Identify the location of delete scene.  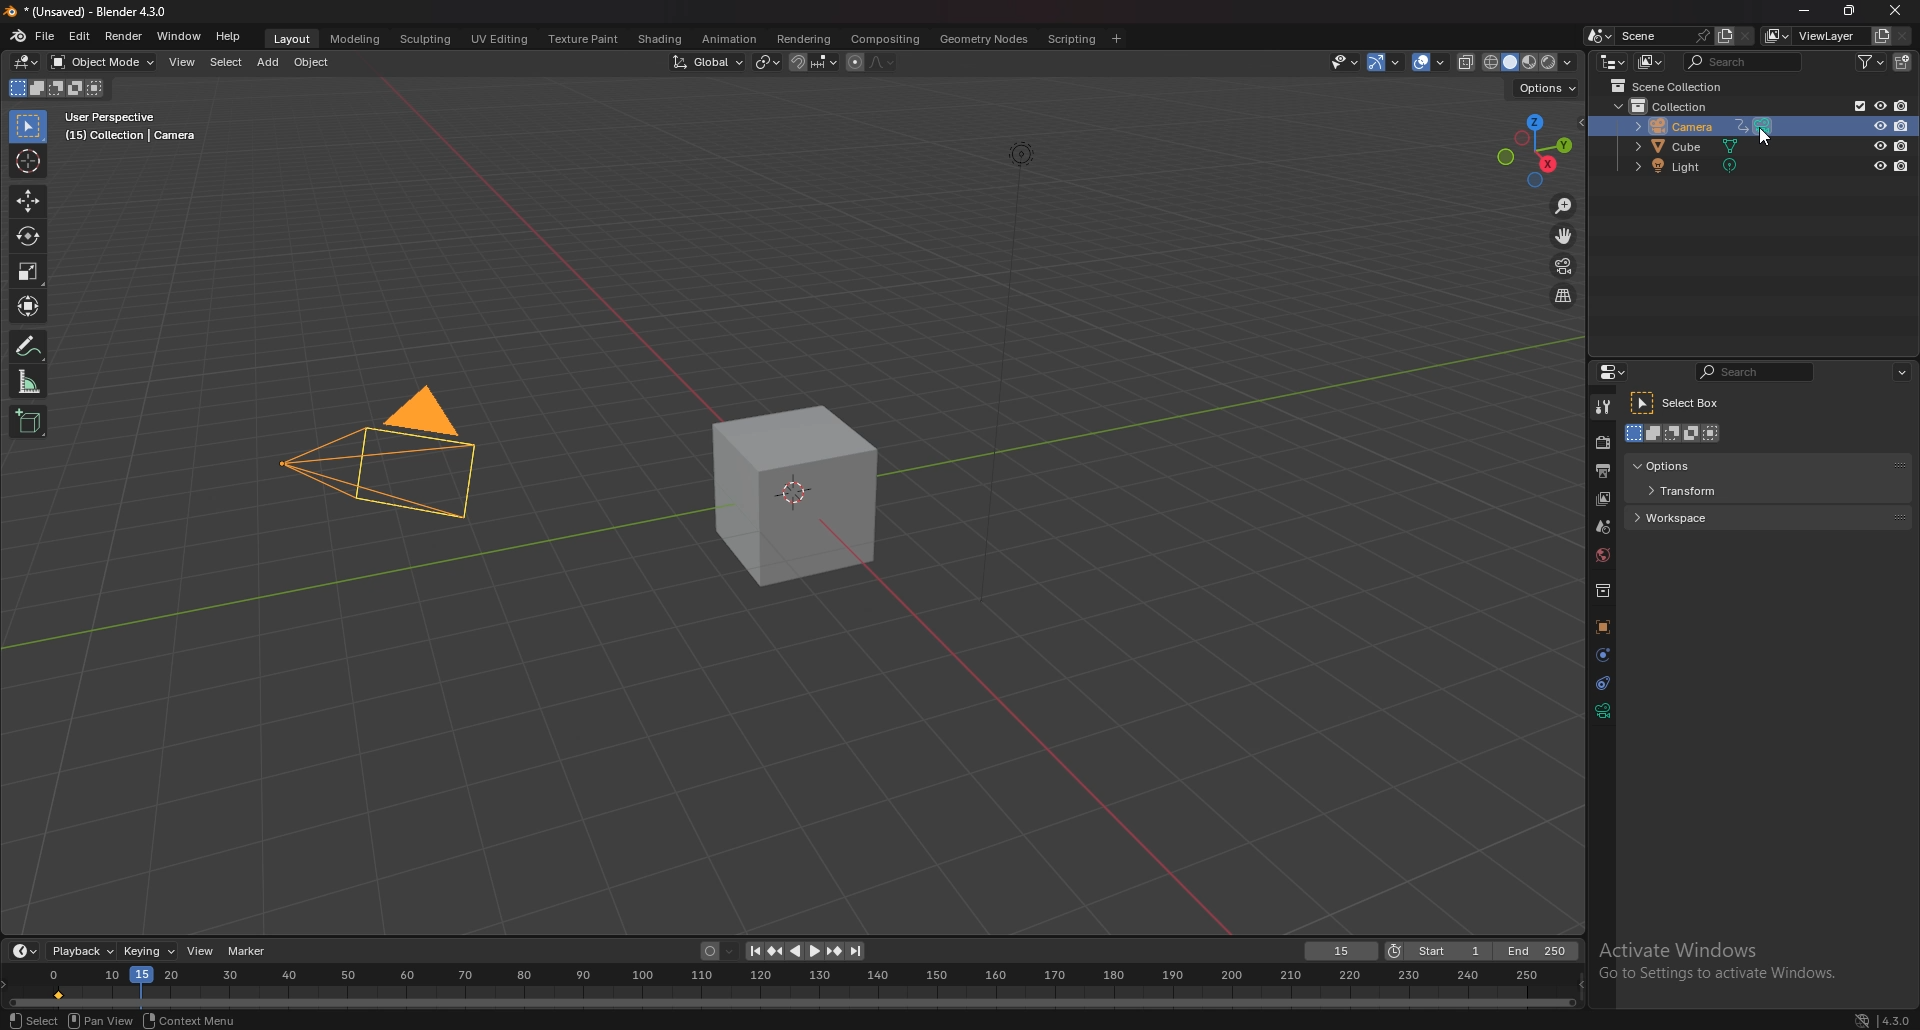
(1746, 35).